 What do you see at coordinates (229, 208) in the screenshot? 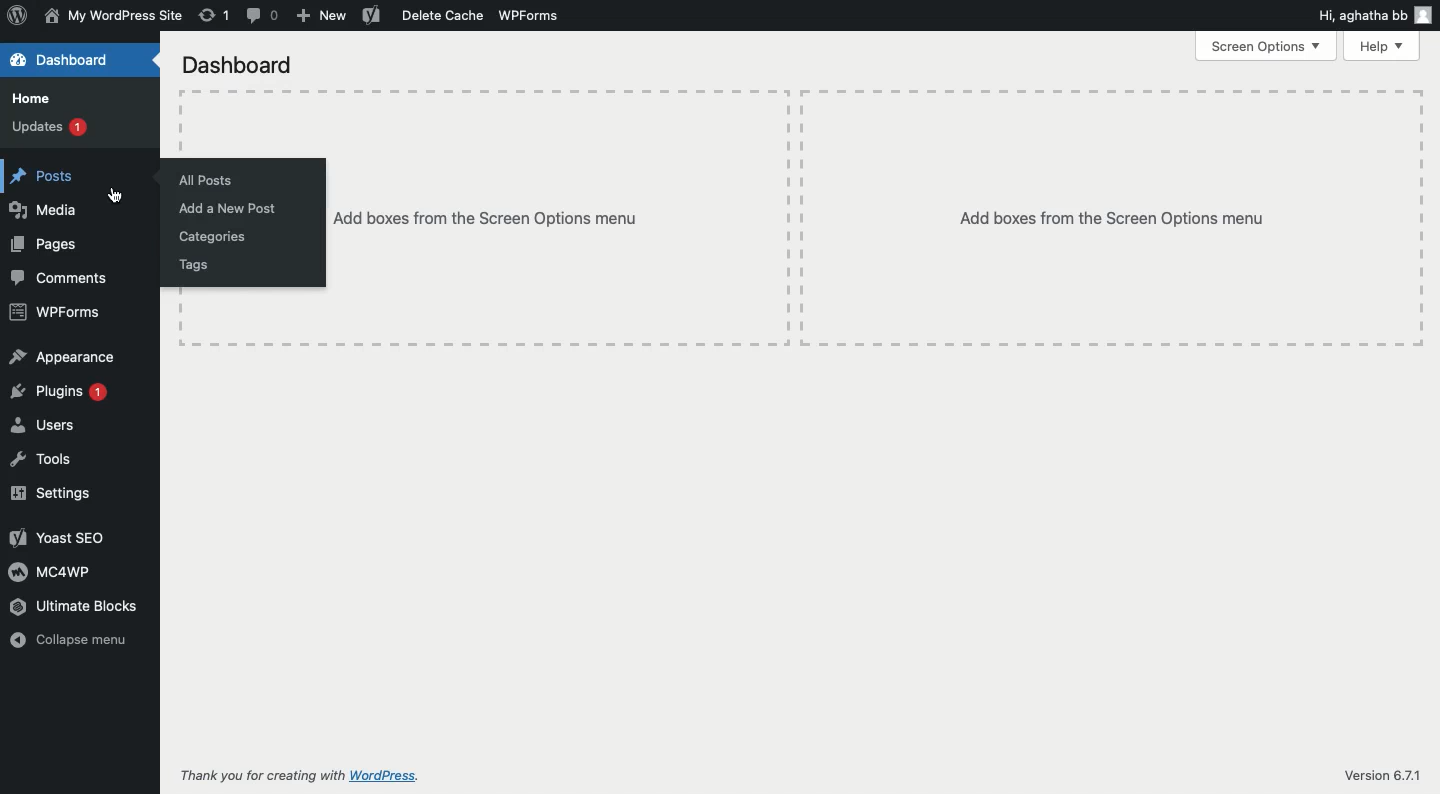
I see `Add a new post` at bounding box center [229, 208].